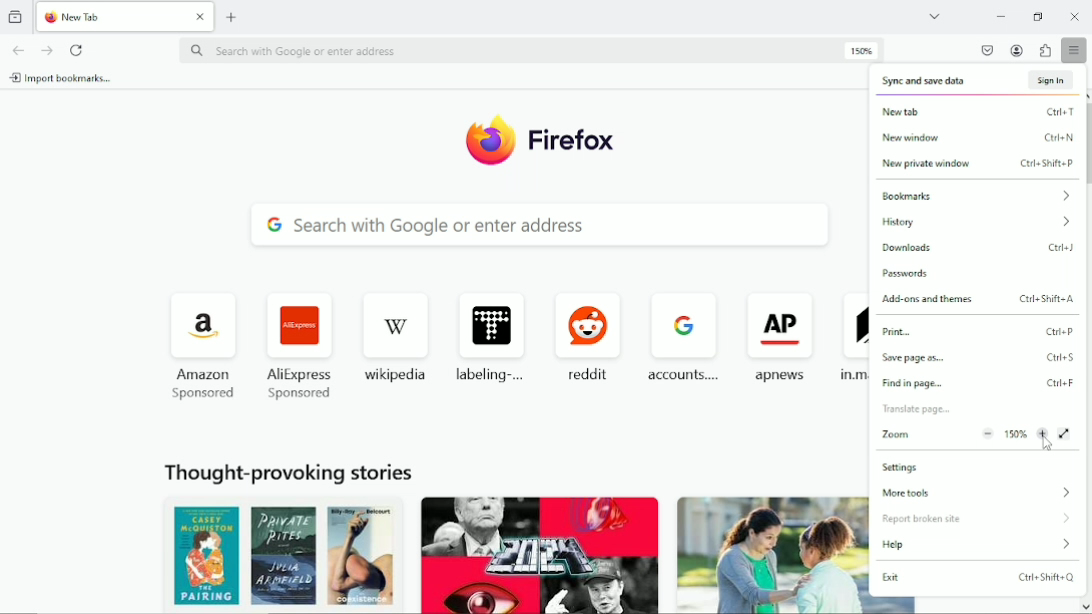 The width and height of the screenshot is (1092, 614). What do you see at coordinates (1076, 17) in the screenshot?
I see `Close` at bounding box center [1076, 17].